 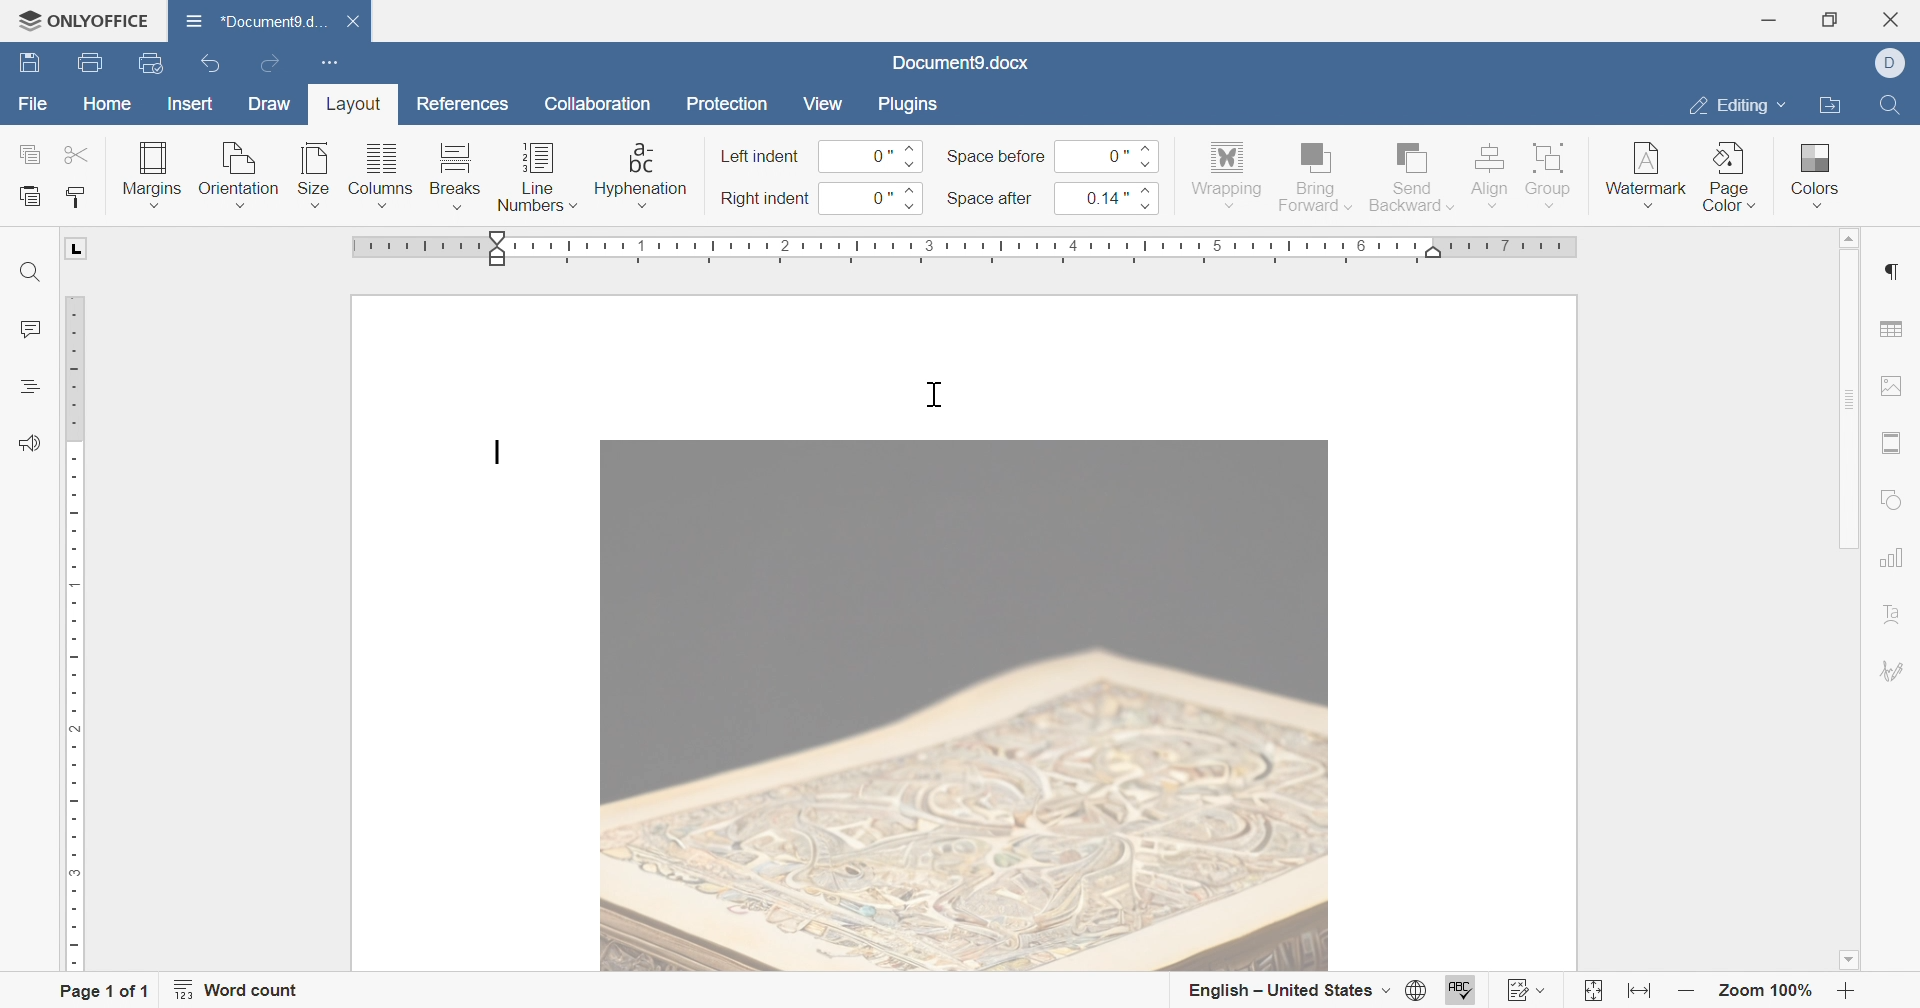 What do you see at coordinates (1836, 19) in the screenshot?
I see `restore down` at bounding box center [1836, 19].